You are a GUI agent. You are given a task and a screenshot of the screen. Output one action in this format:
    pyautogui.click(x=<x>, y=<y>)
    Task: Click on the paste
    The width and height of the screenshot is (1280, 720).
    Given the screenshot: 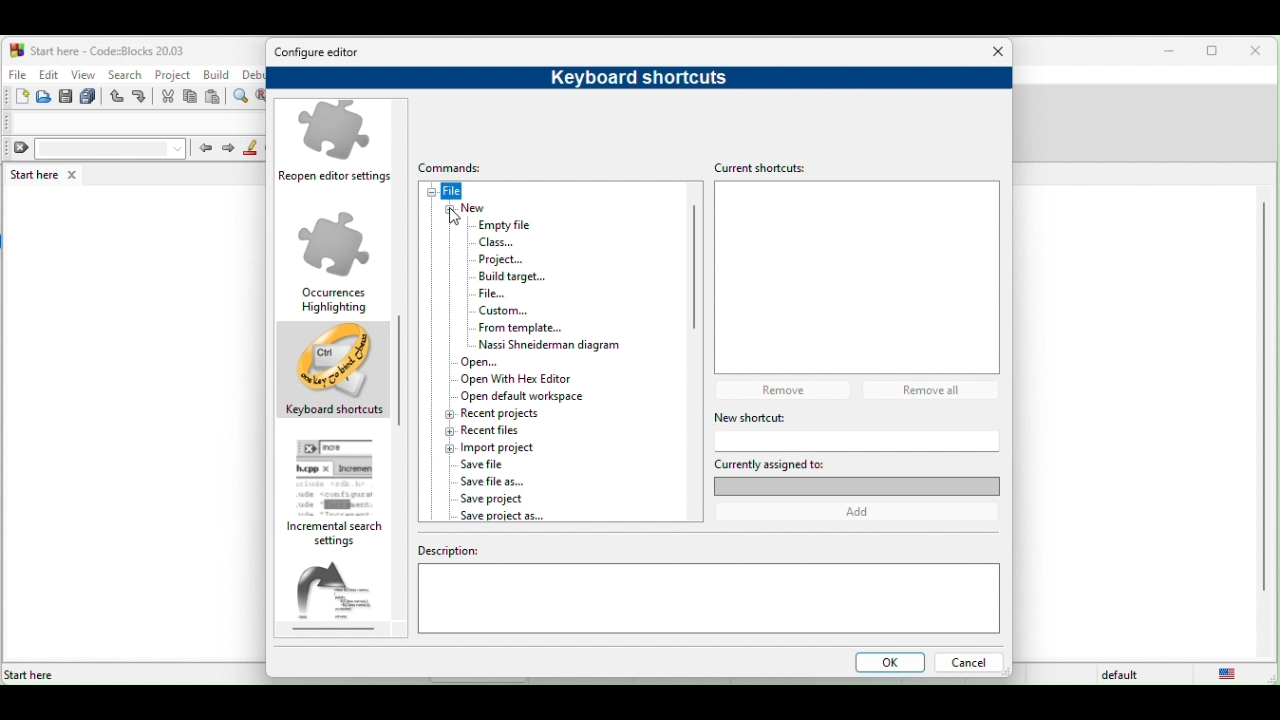 What is the action you would take?
    pyautogui.click(x=214, y=98)
    